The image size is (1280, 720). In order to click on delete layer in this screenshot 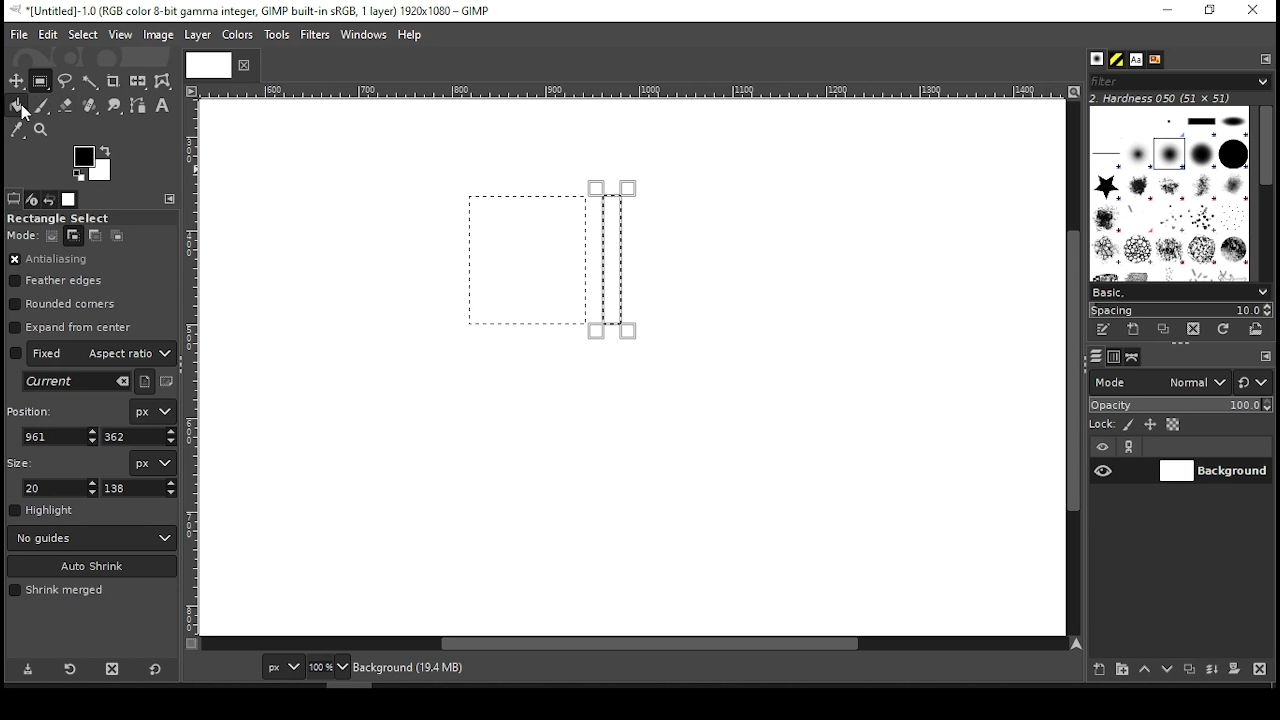, I will do `click(1259, 669)`.